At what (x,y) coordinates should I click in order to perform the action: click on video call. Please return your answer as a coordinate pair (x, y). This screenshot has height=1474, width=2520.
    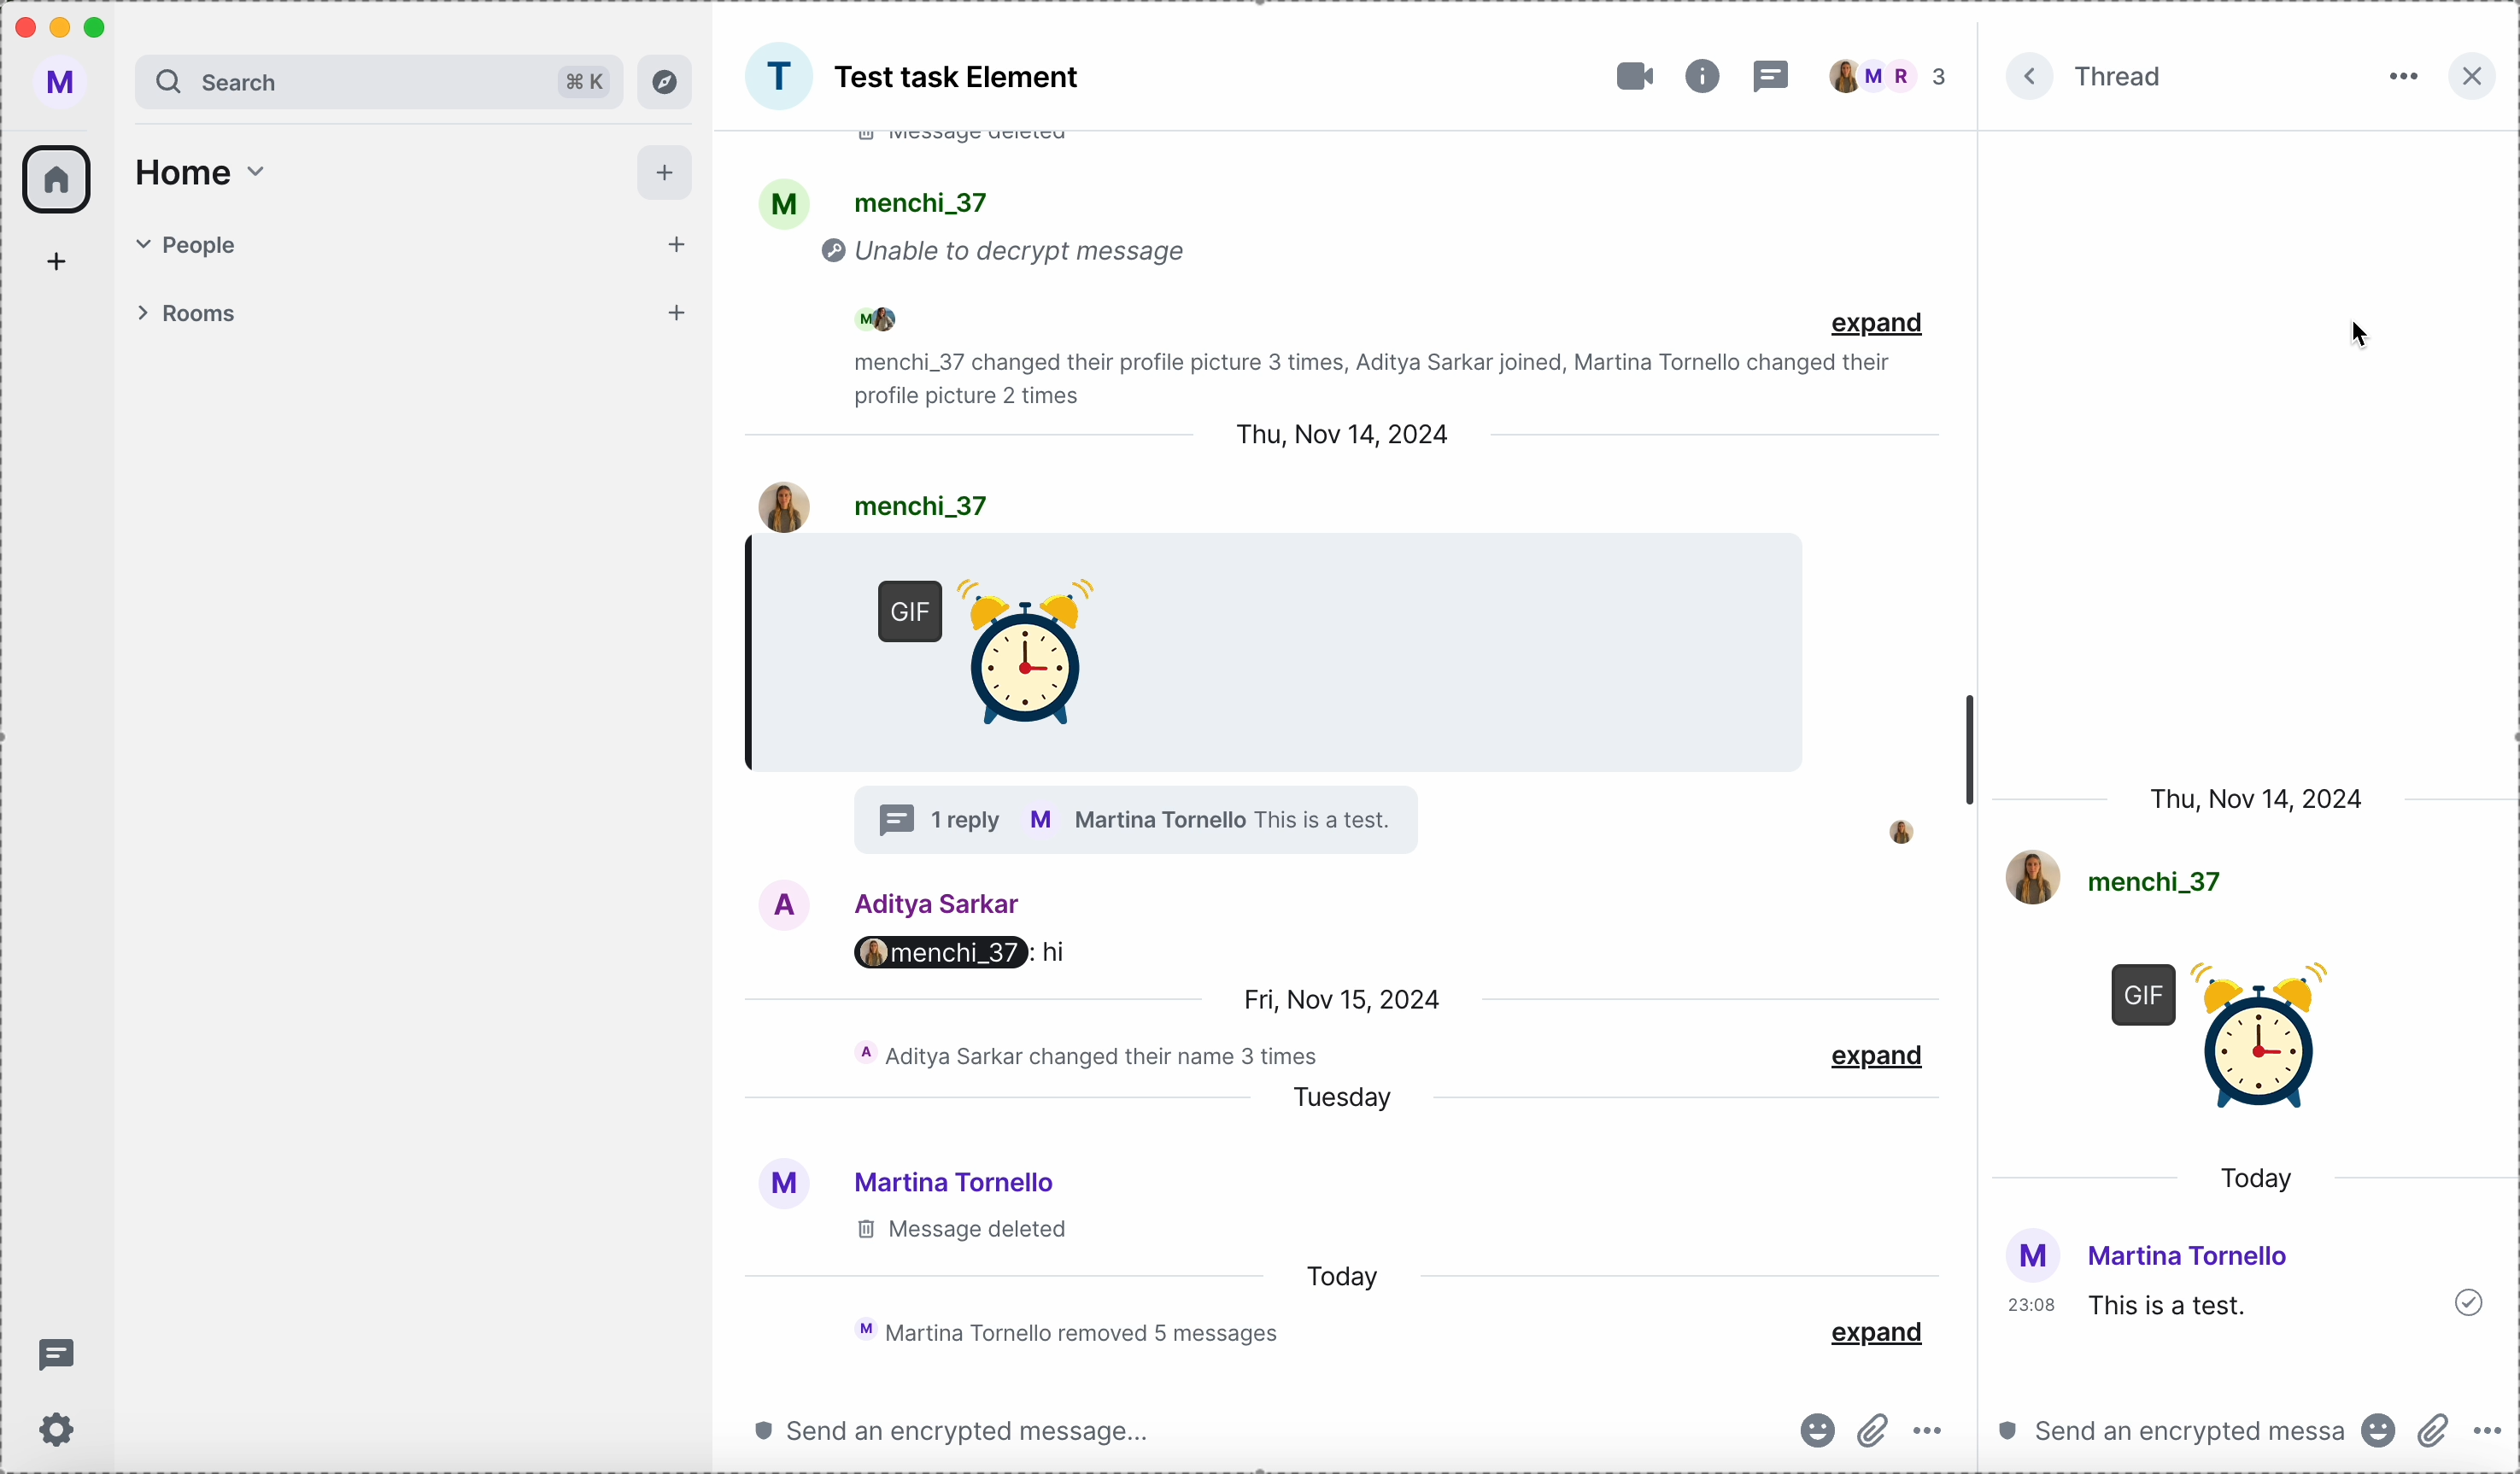
    Looking at the image, I should click on (1627, 77).